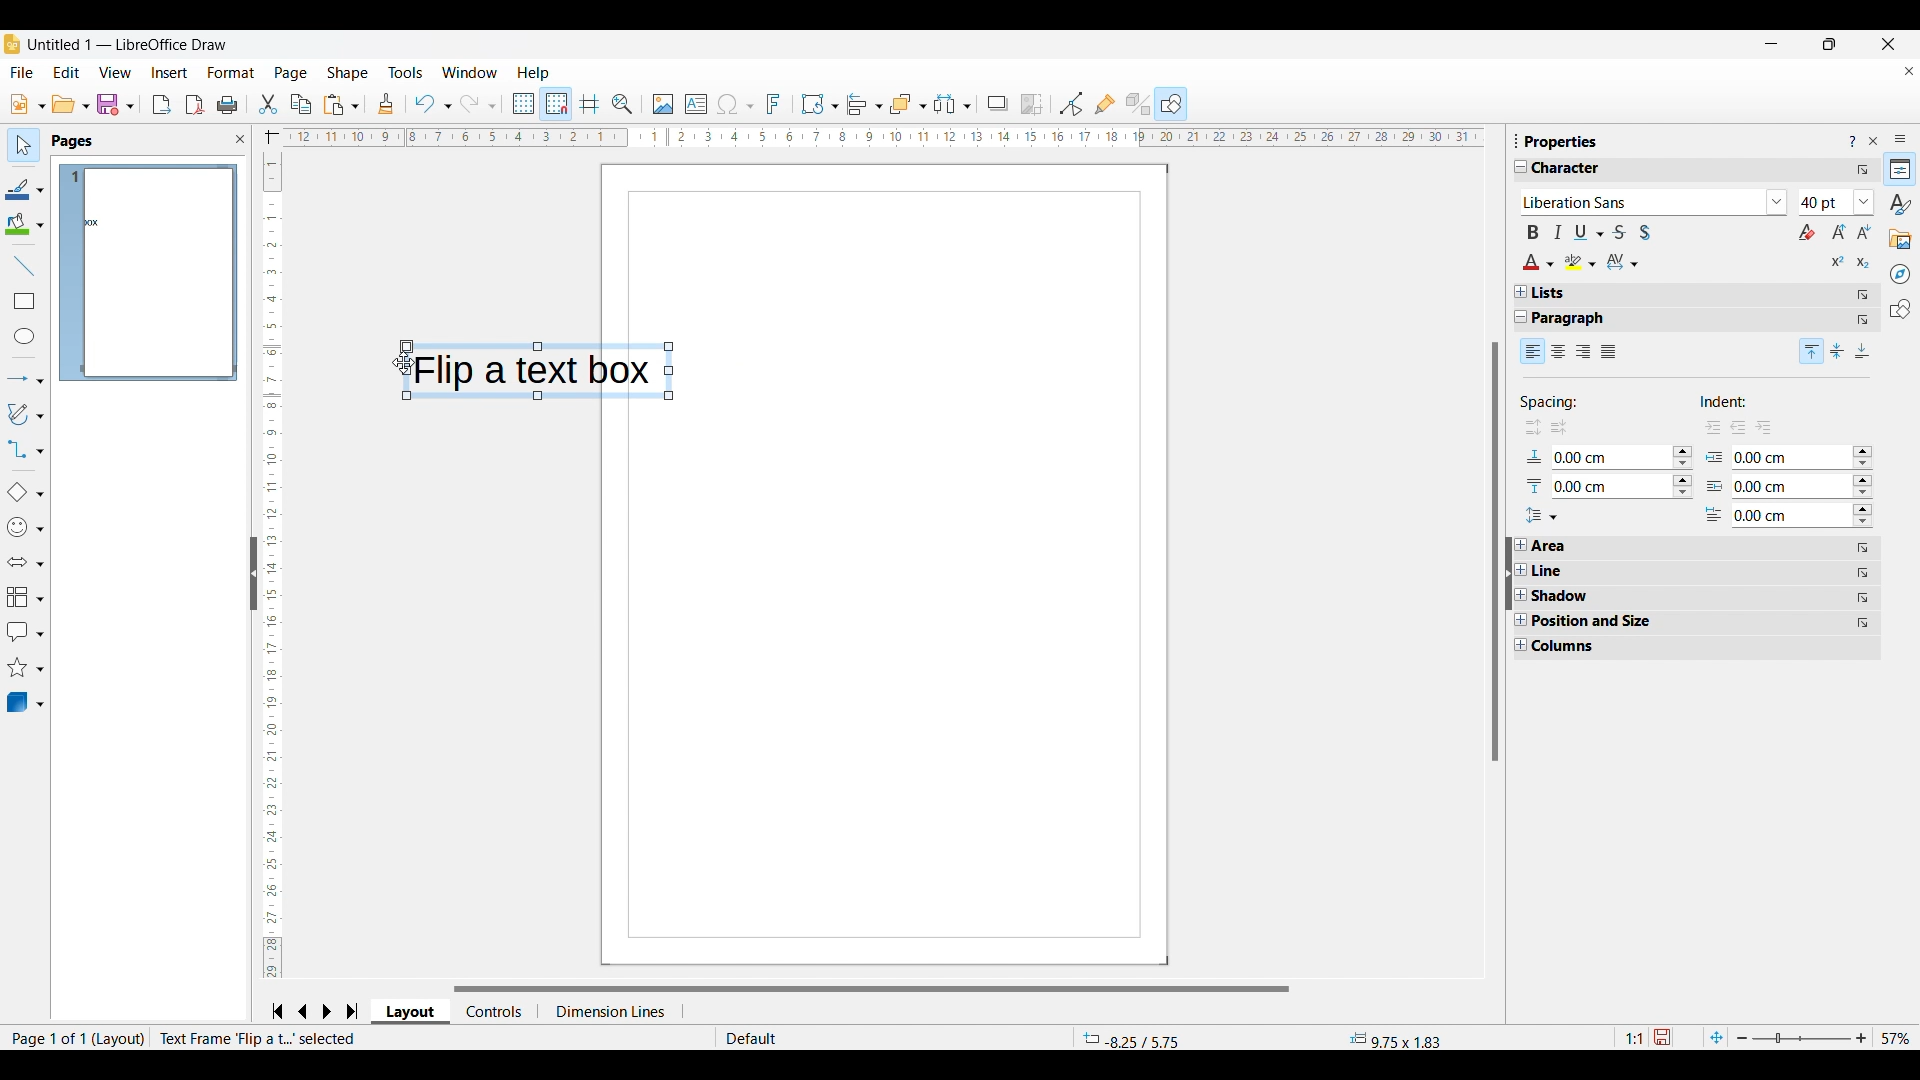 This screenshot has height=1080, width=1920. I want to click on left indent, so click(1739, 429).